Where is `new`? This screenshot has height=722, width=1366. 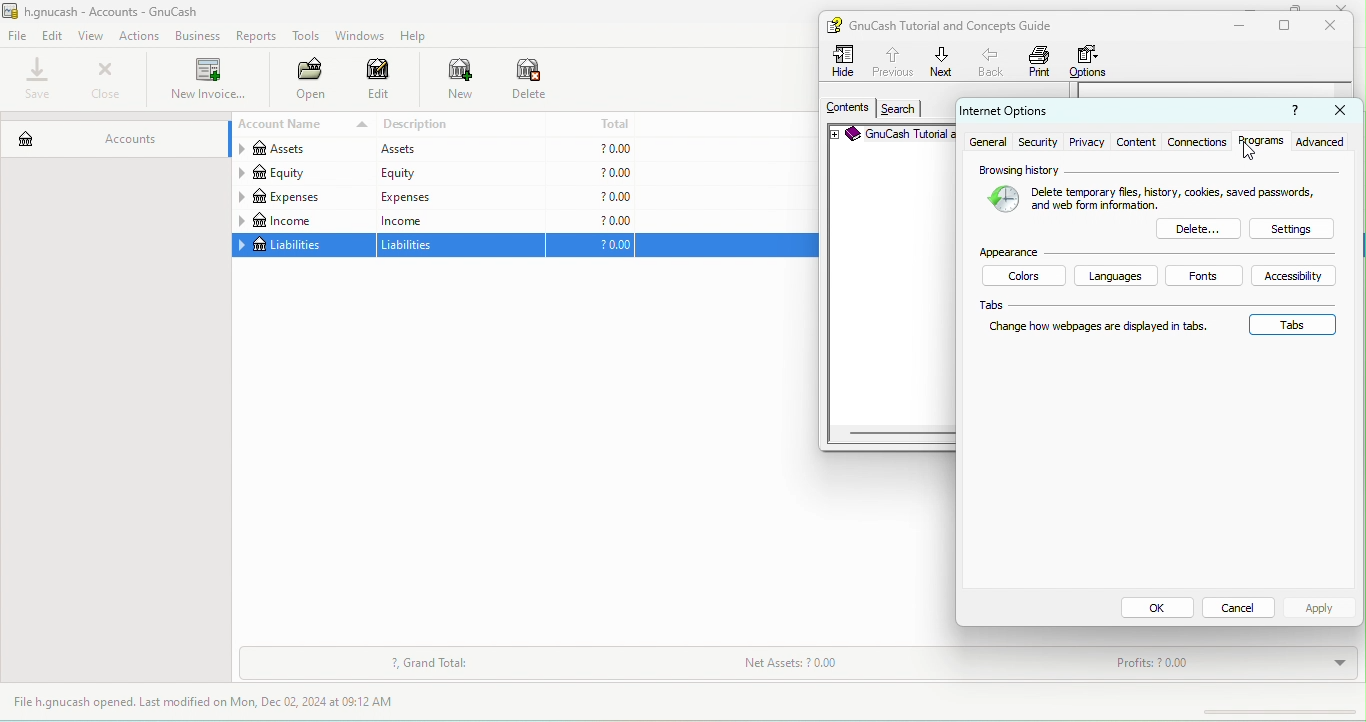
new is located at coordinates (450, 81).